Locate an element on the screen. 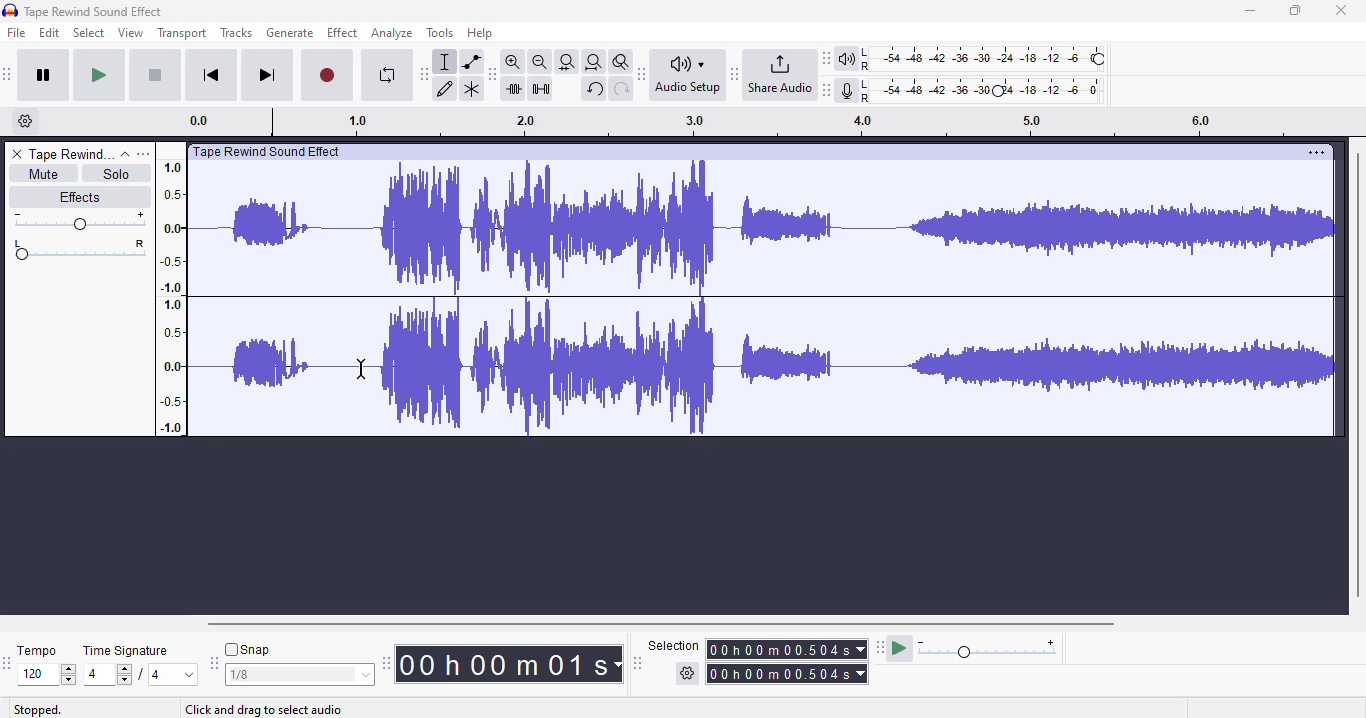 The image size is (1366, 718). generate is located at coordinates (290, 33).